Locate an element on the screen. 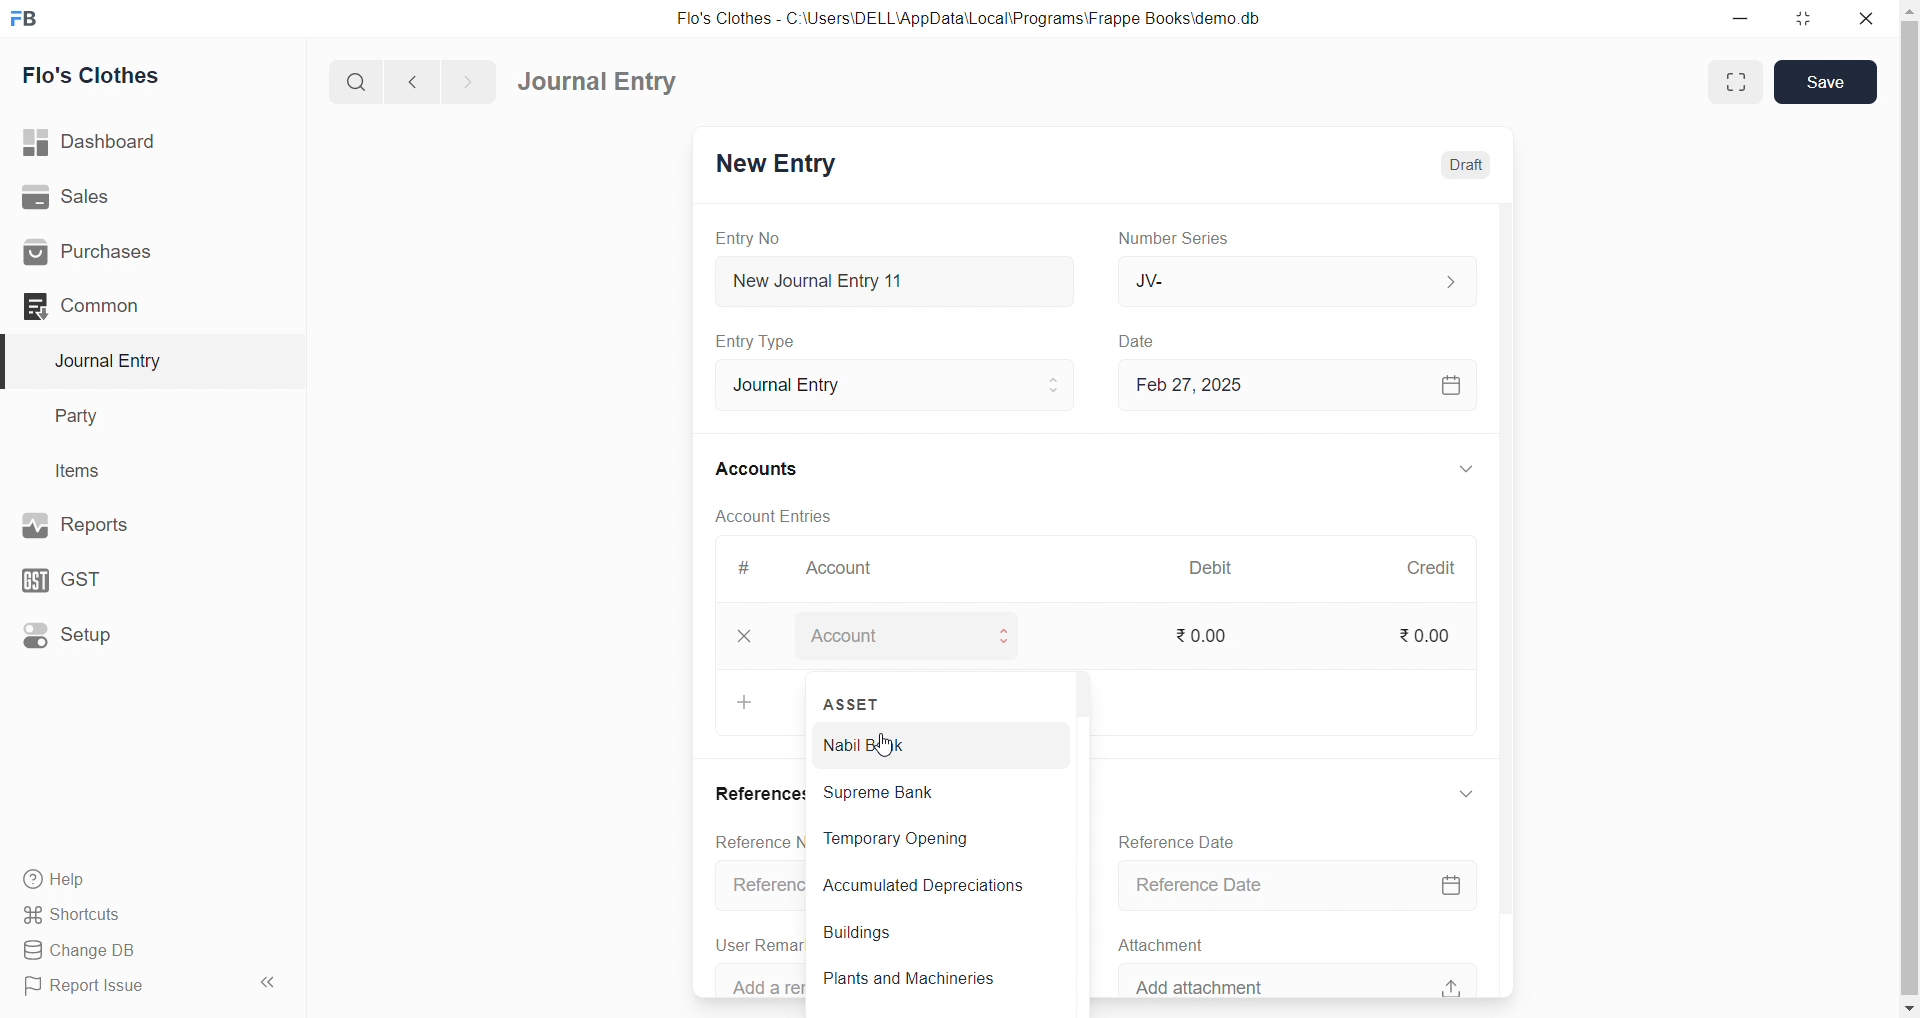 Image resolution: width=1920 pixels, height=1018 pixels. References is located at coordinates (761, 791).